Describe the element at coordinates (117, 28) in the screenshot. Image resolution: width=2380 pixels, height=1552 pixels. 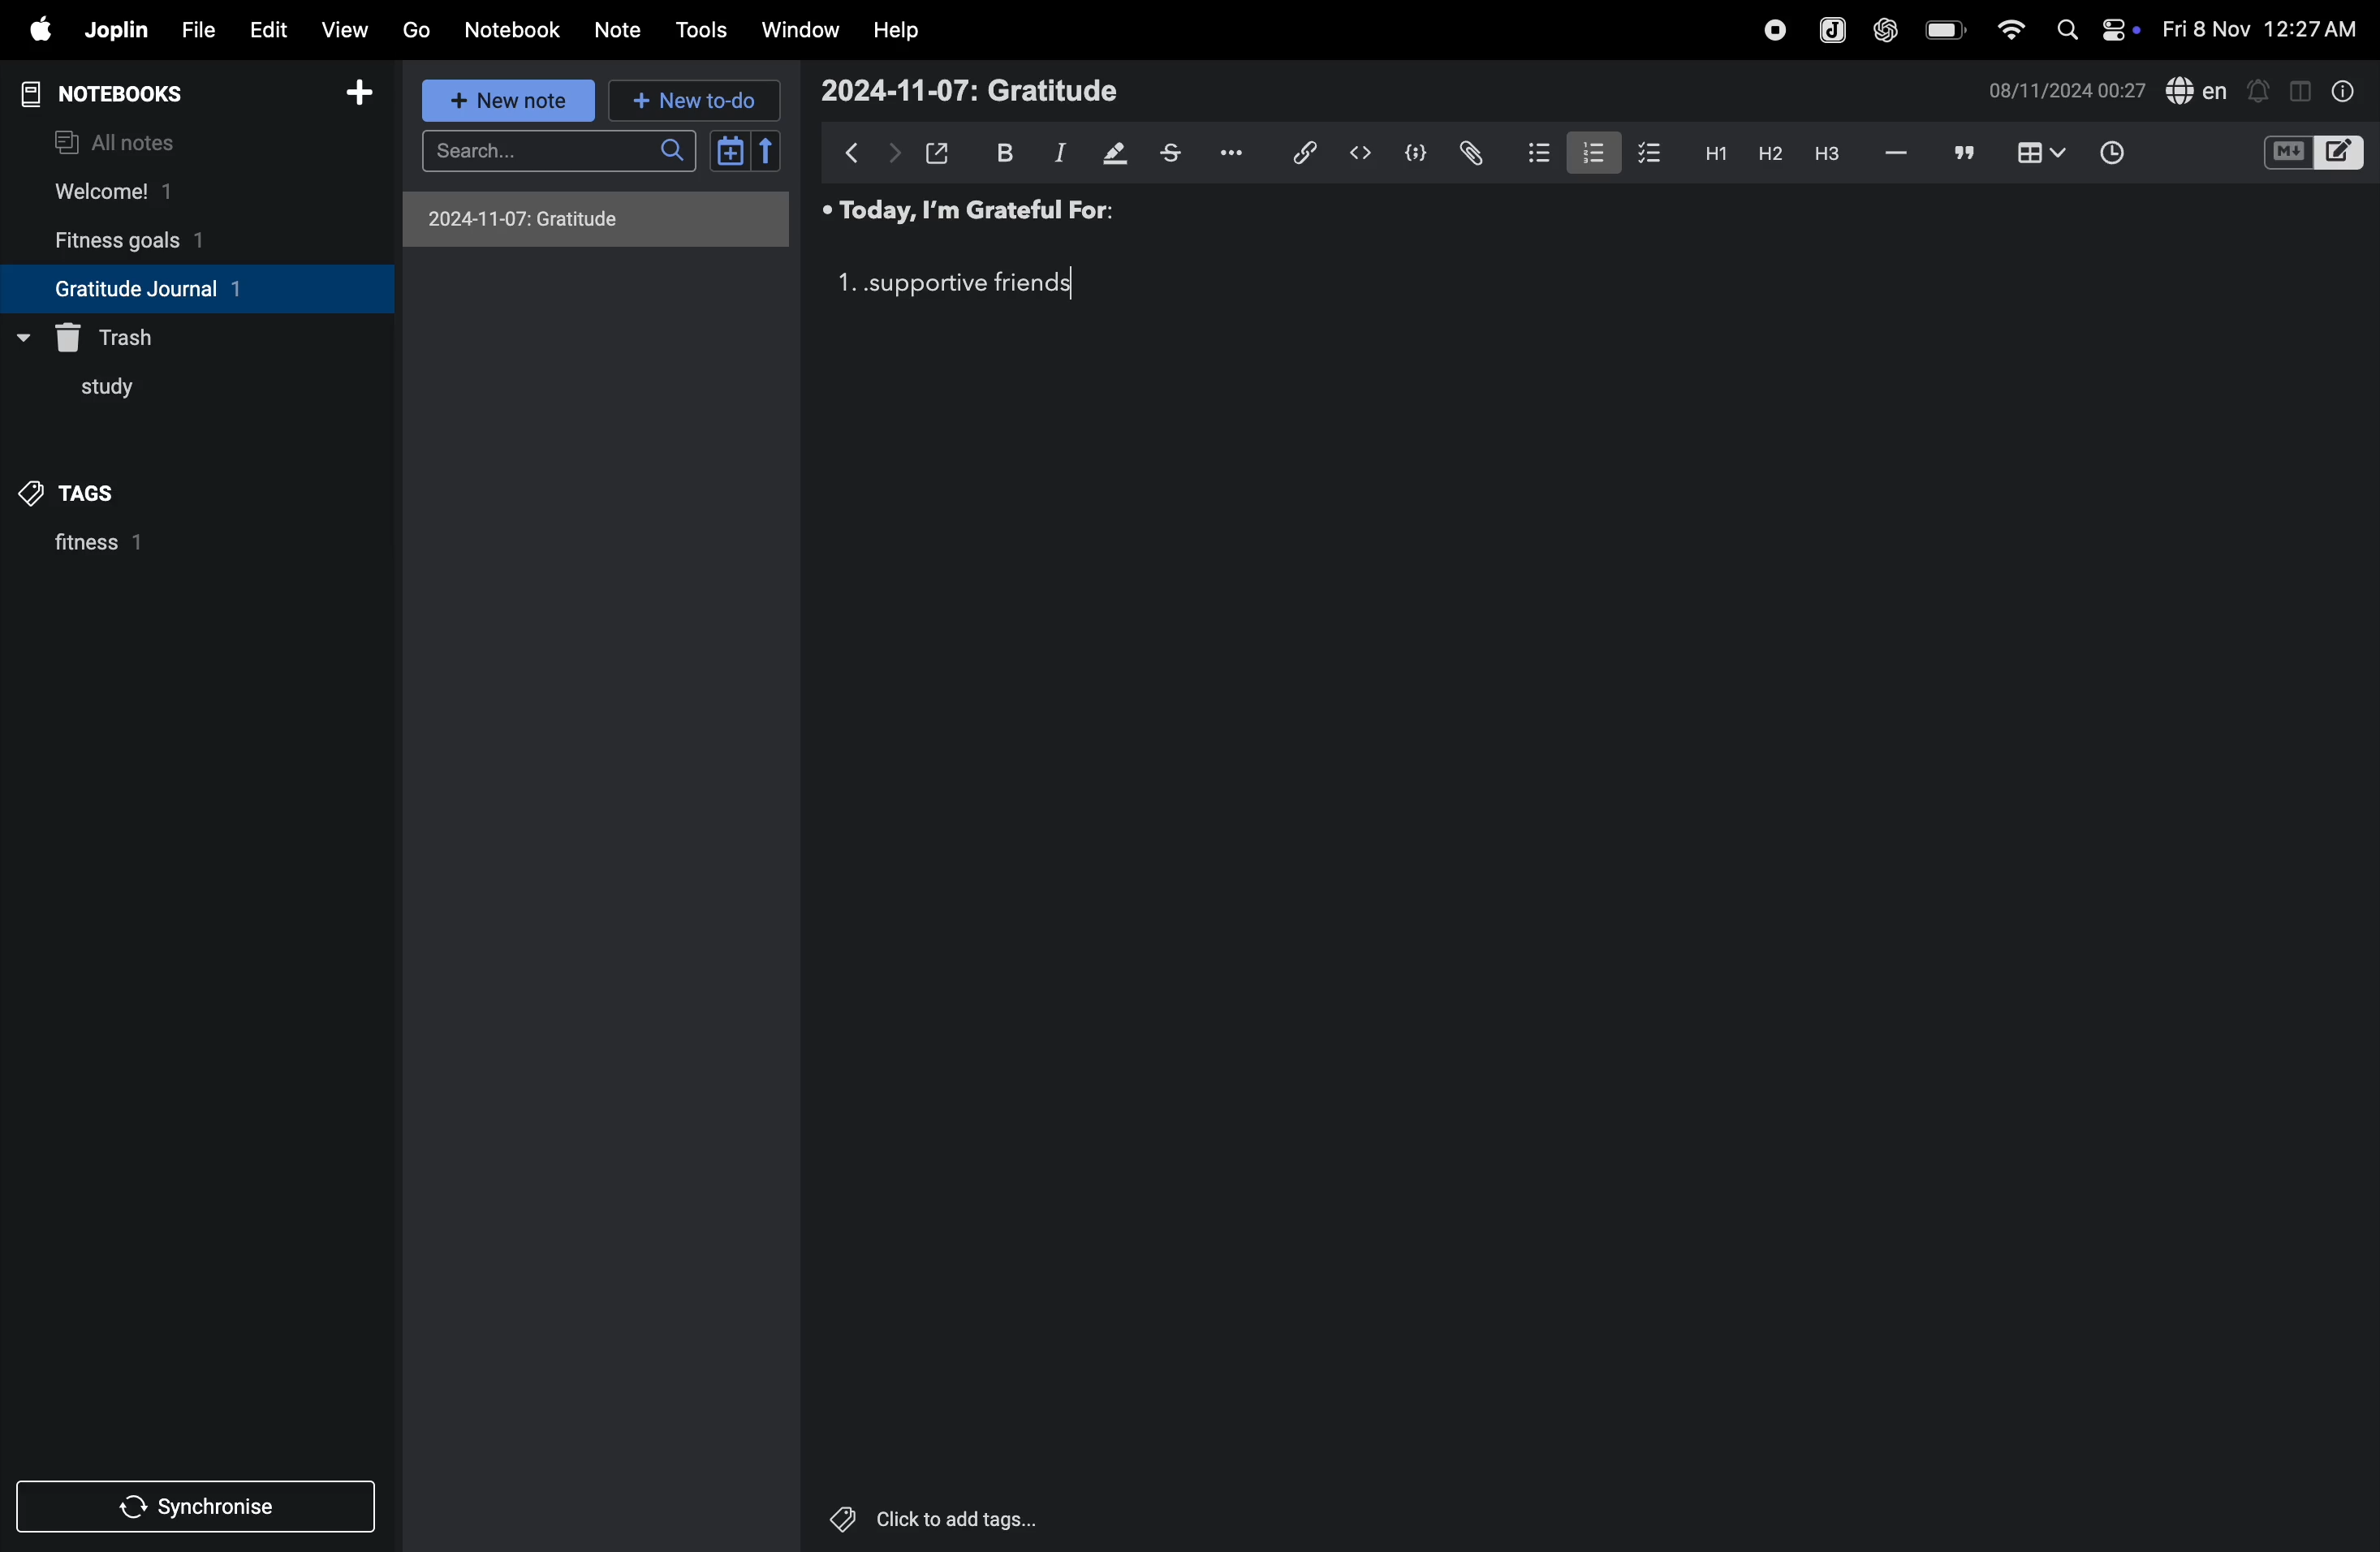
I see `joplin` at that location.